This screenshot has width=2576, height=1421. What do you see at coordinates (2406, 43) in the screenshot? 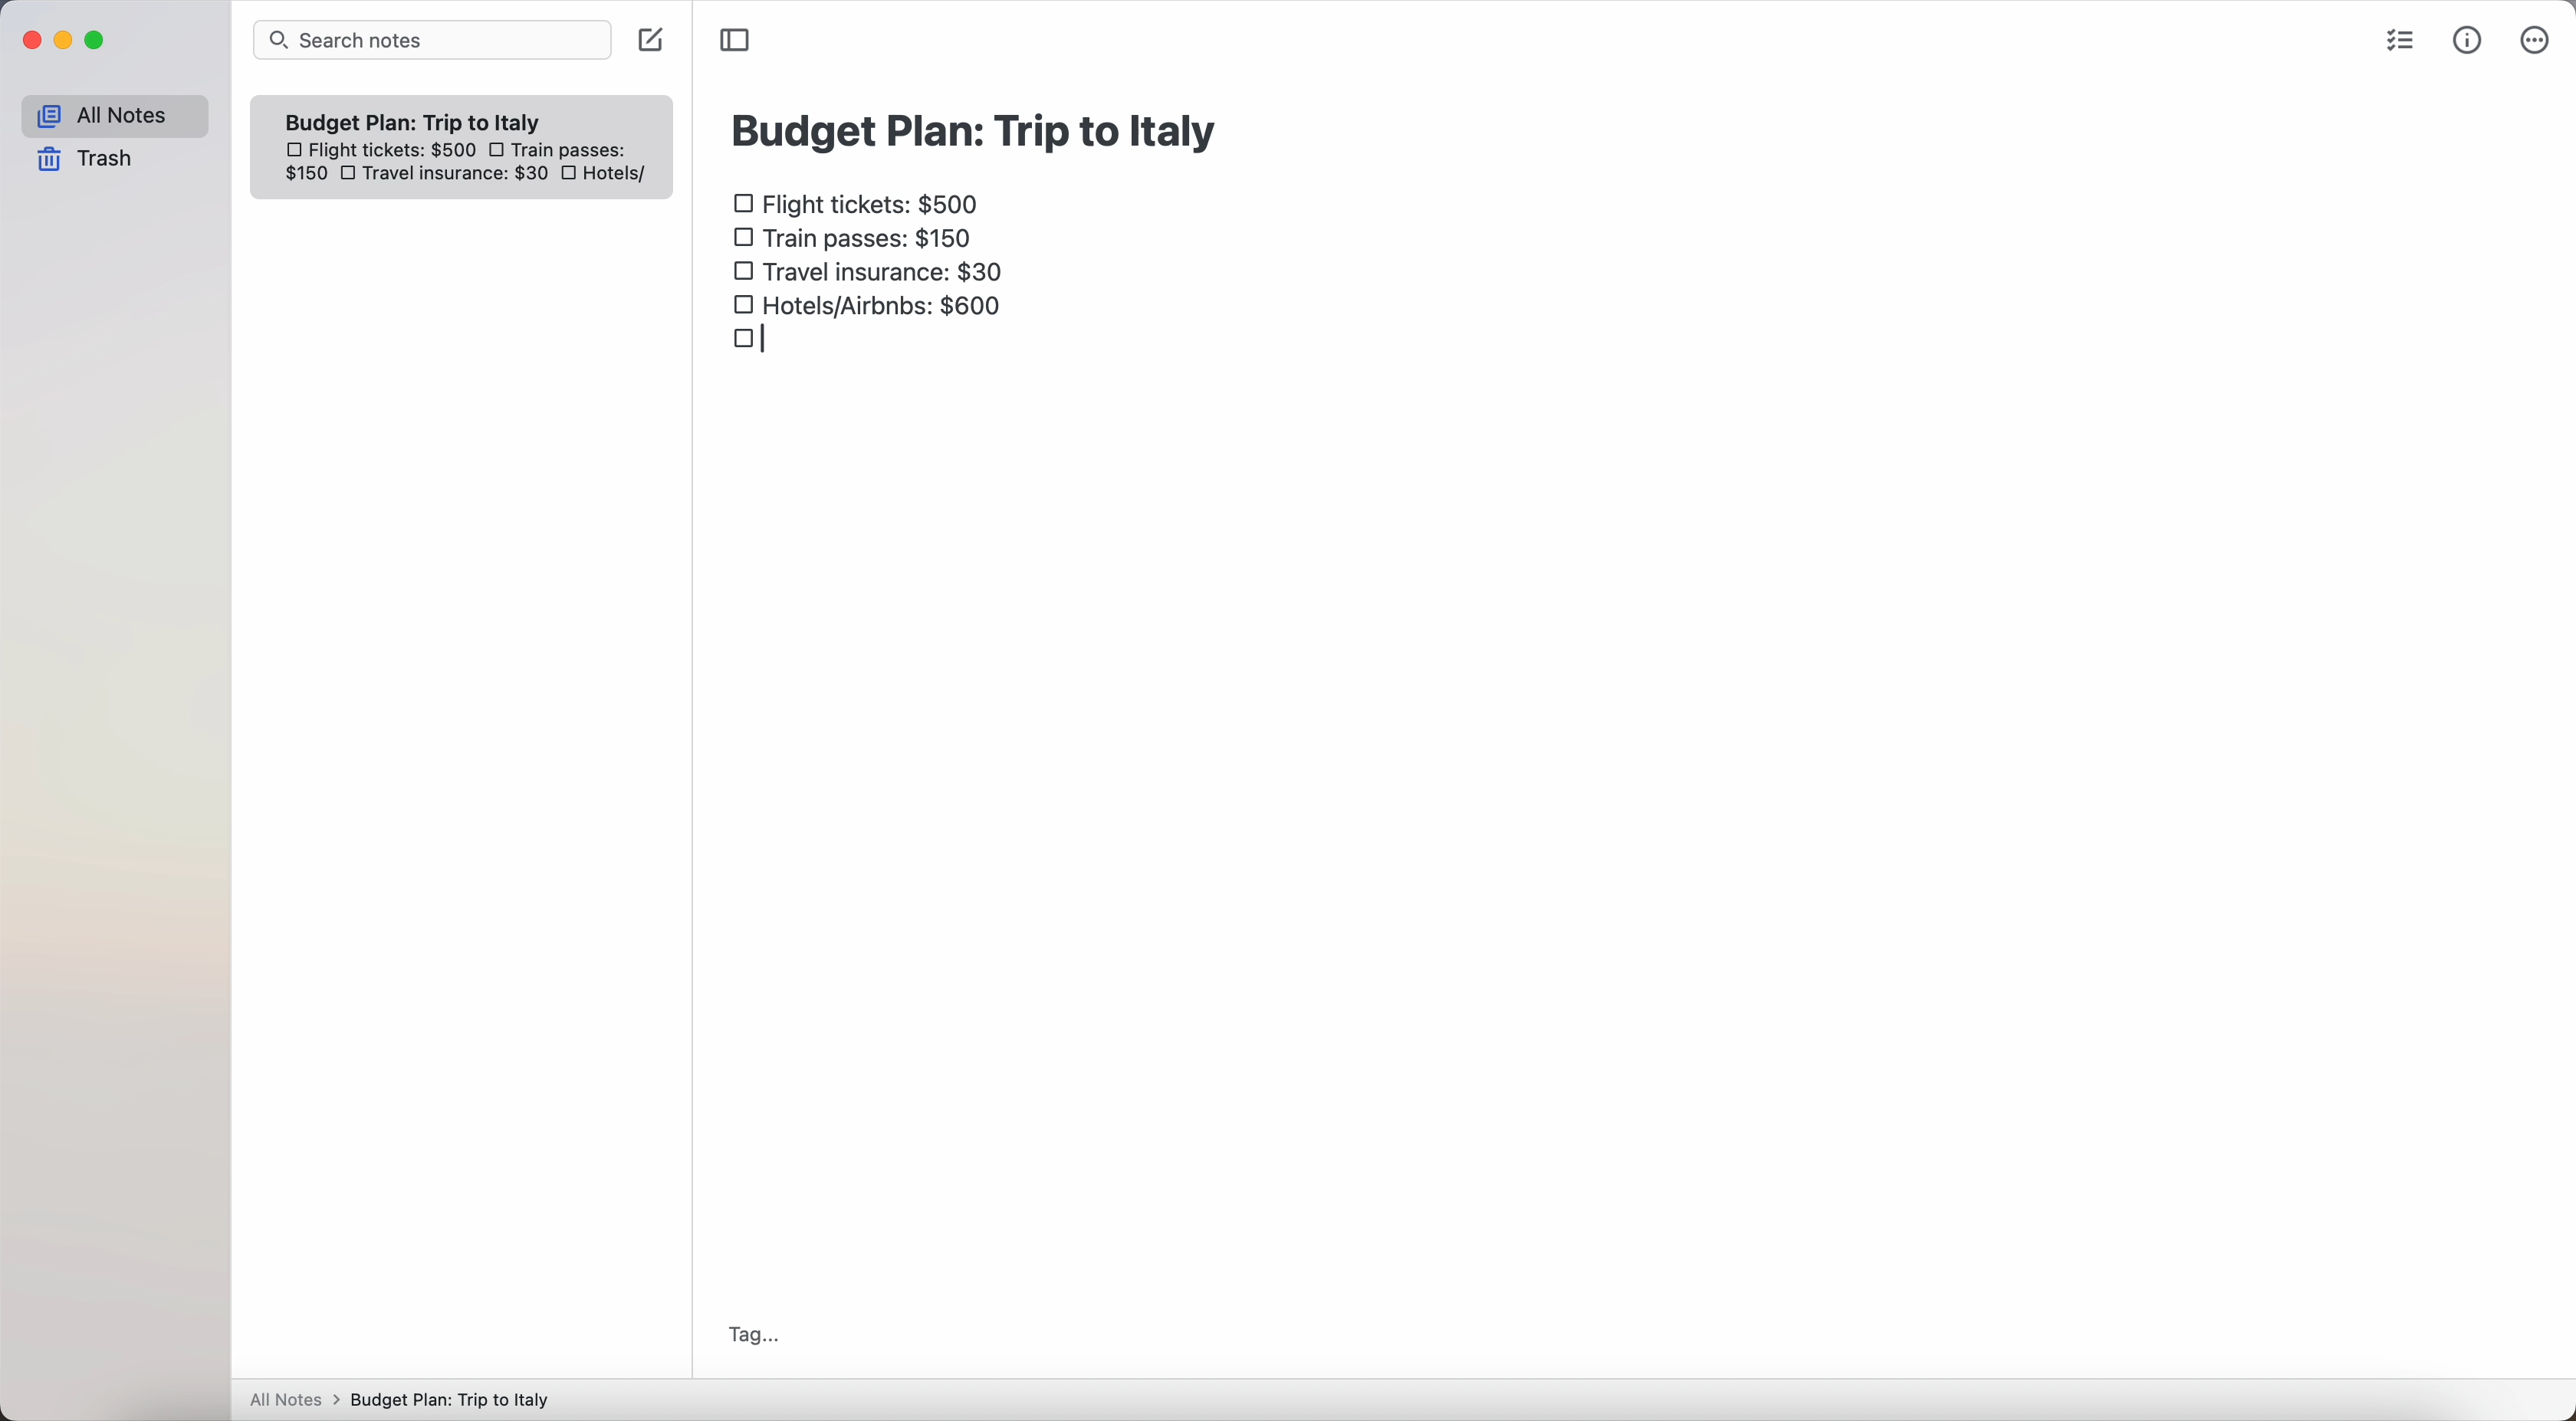
I see `check list` at bounding box center [2406, 43].